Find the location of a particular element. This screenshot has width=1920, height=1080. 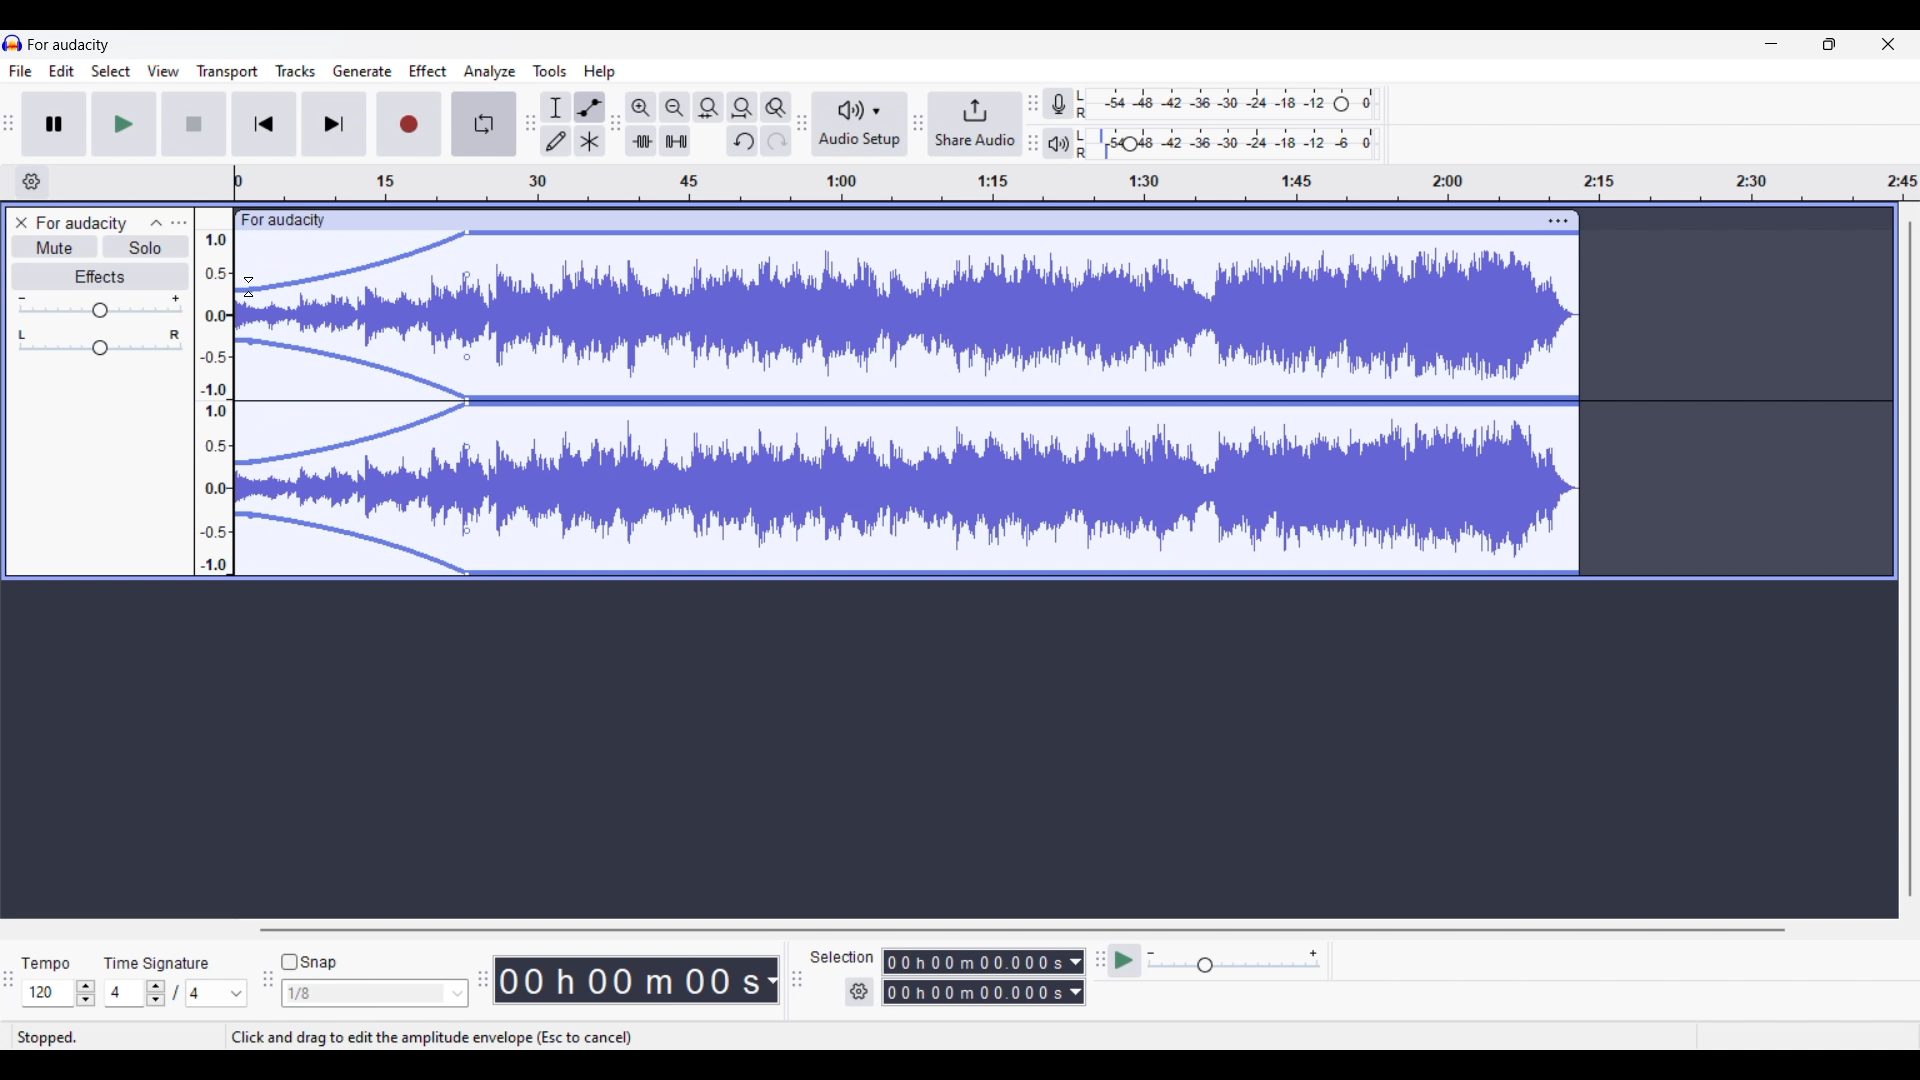

Undo is located at coordinates (743, 141).